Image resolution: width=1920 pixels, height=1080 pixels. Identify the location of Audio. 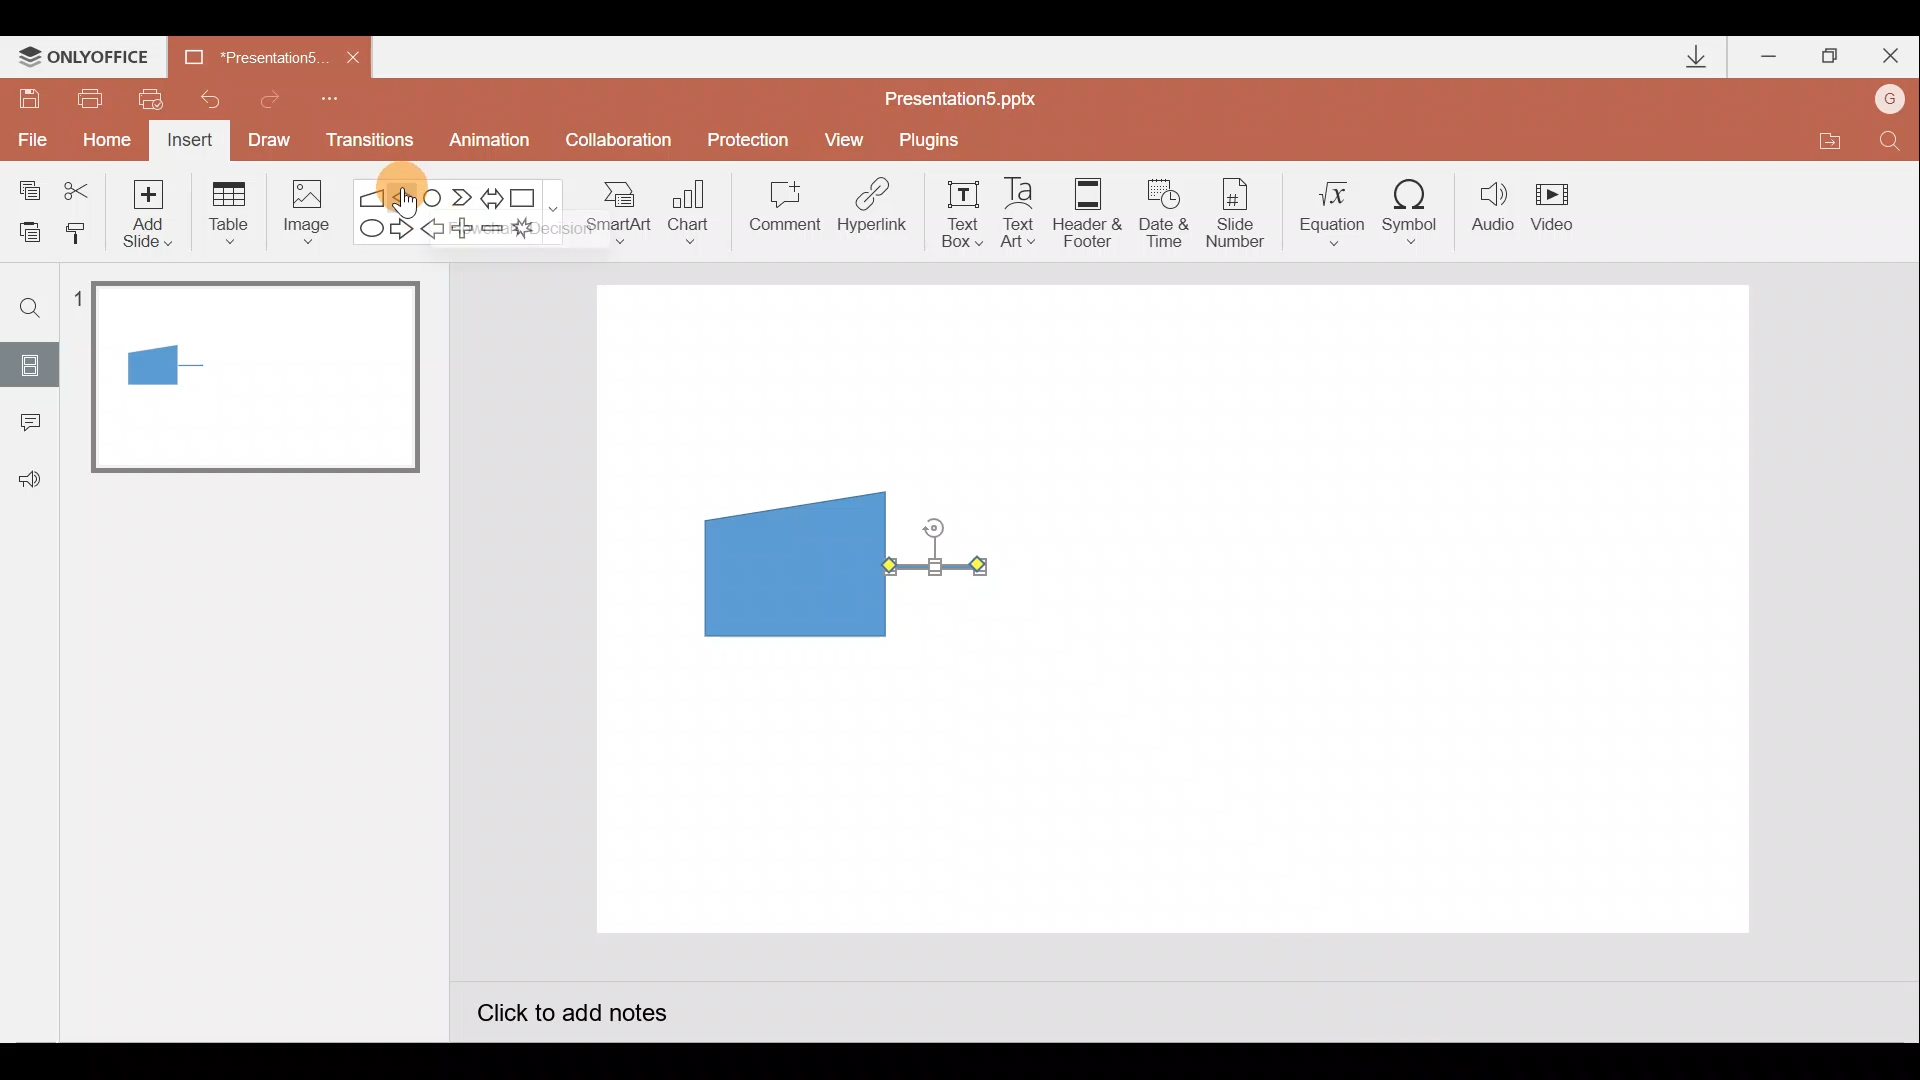
(1494, 211).